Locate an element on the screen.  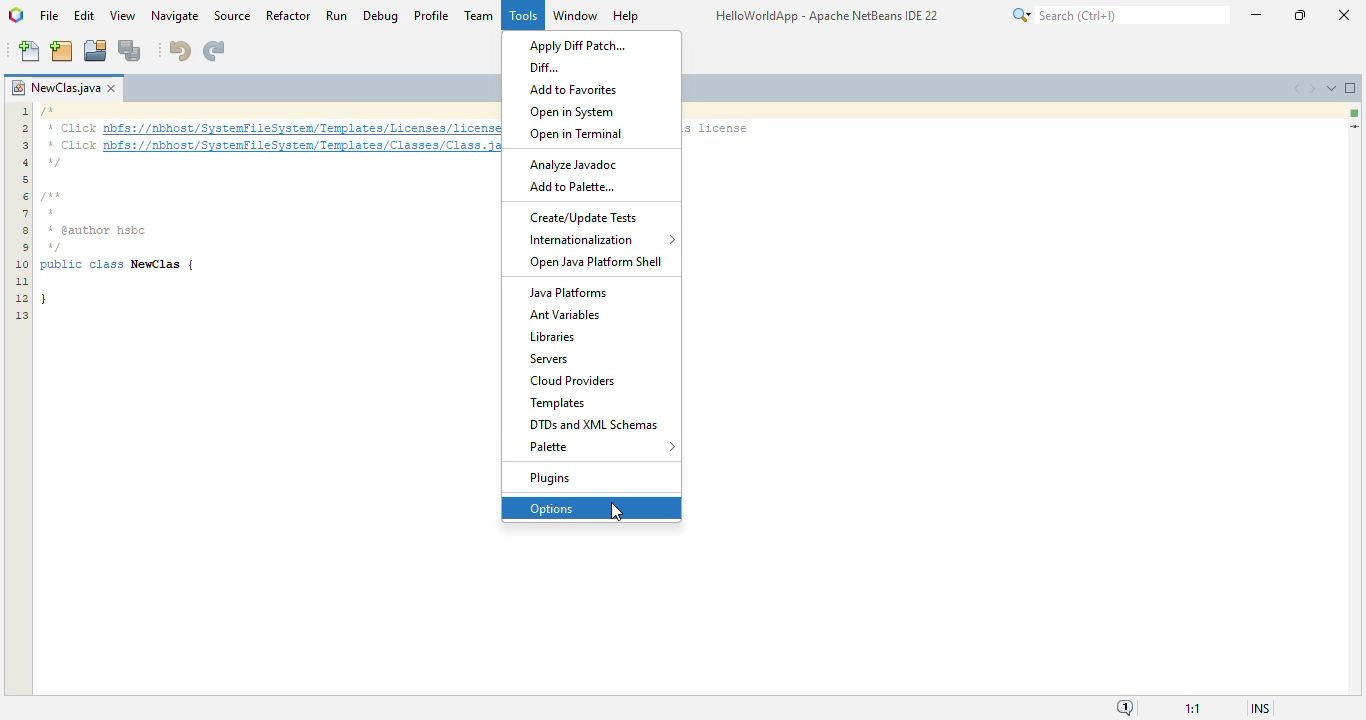
current line is located at coordinates (1354, 126).